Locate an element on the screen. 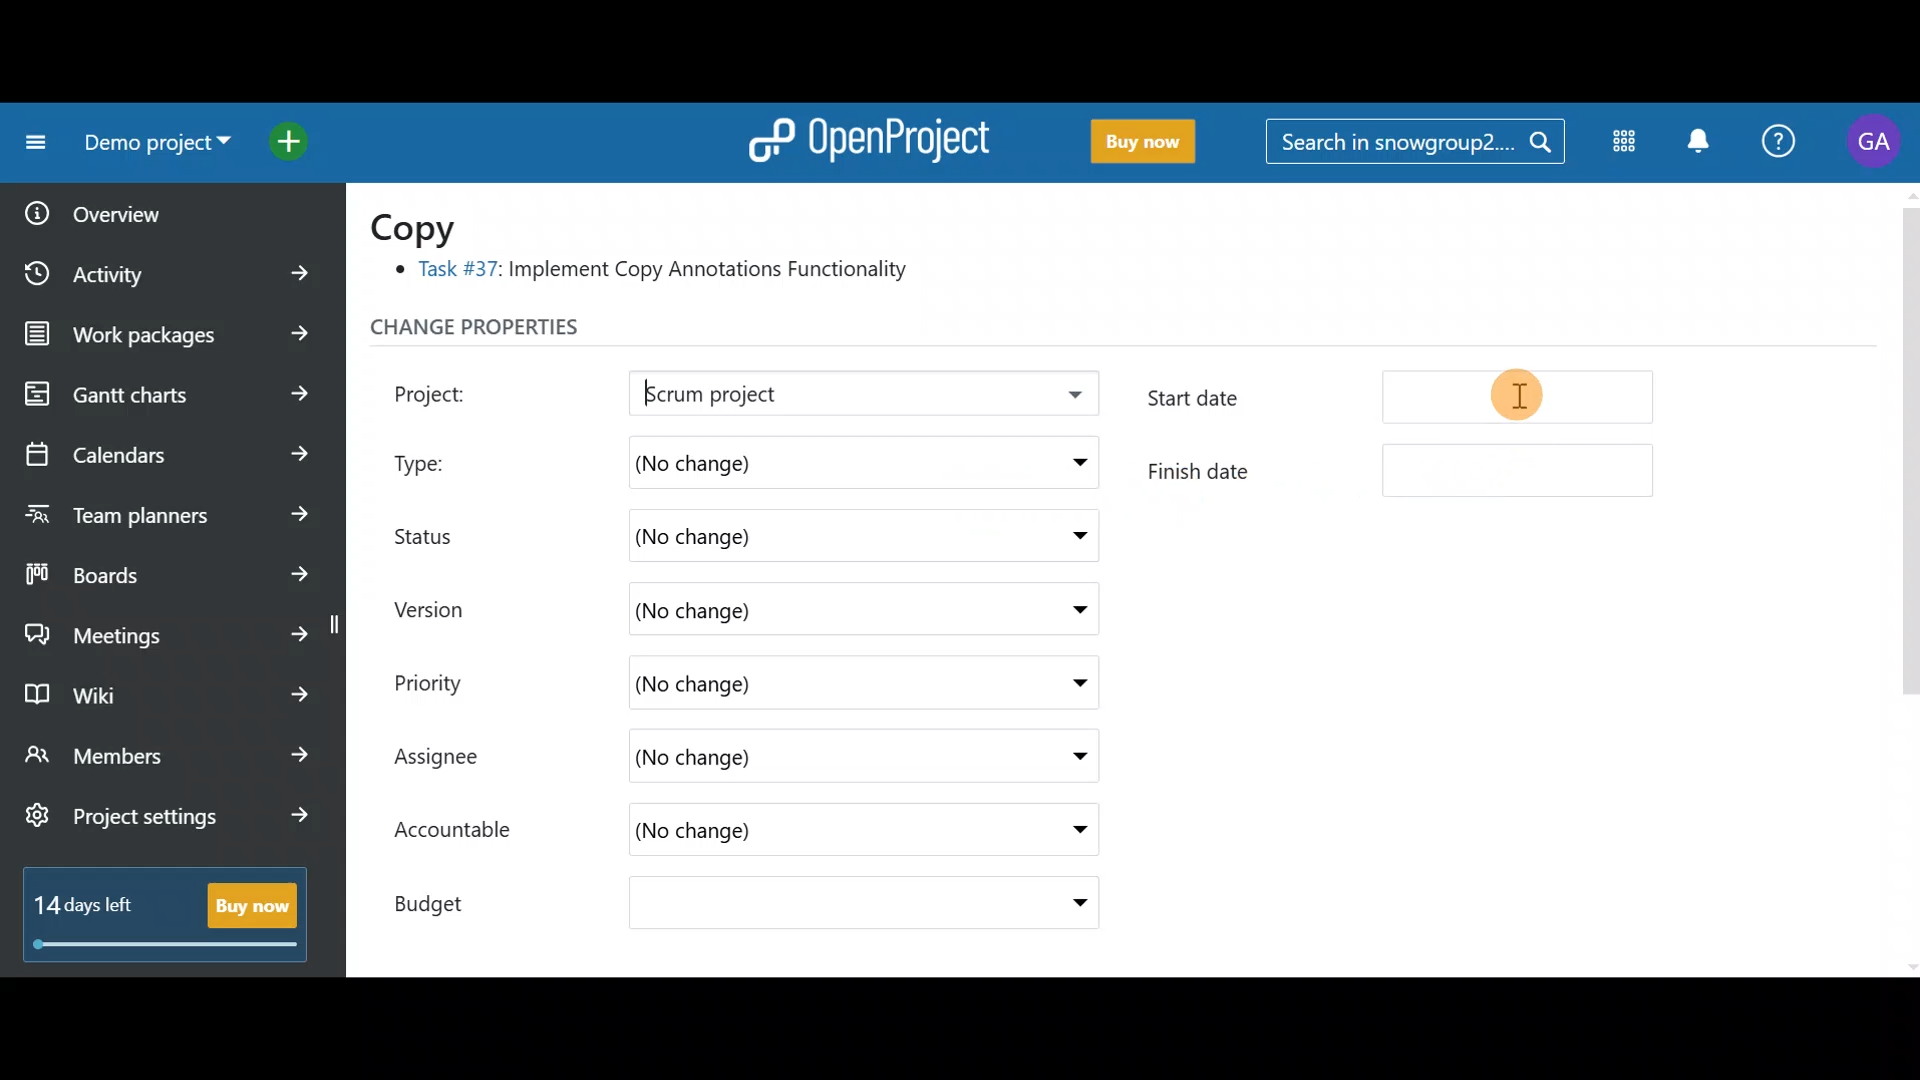 This screenshot has width=1920, height=1080. Help is located at coordinates (1780, 144).